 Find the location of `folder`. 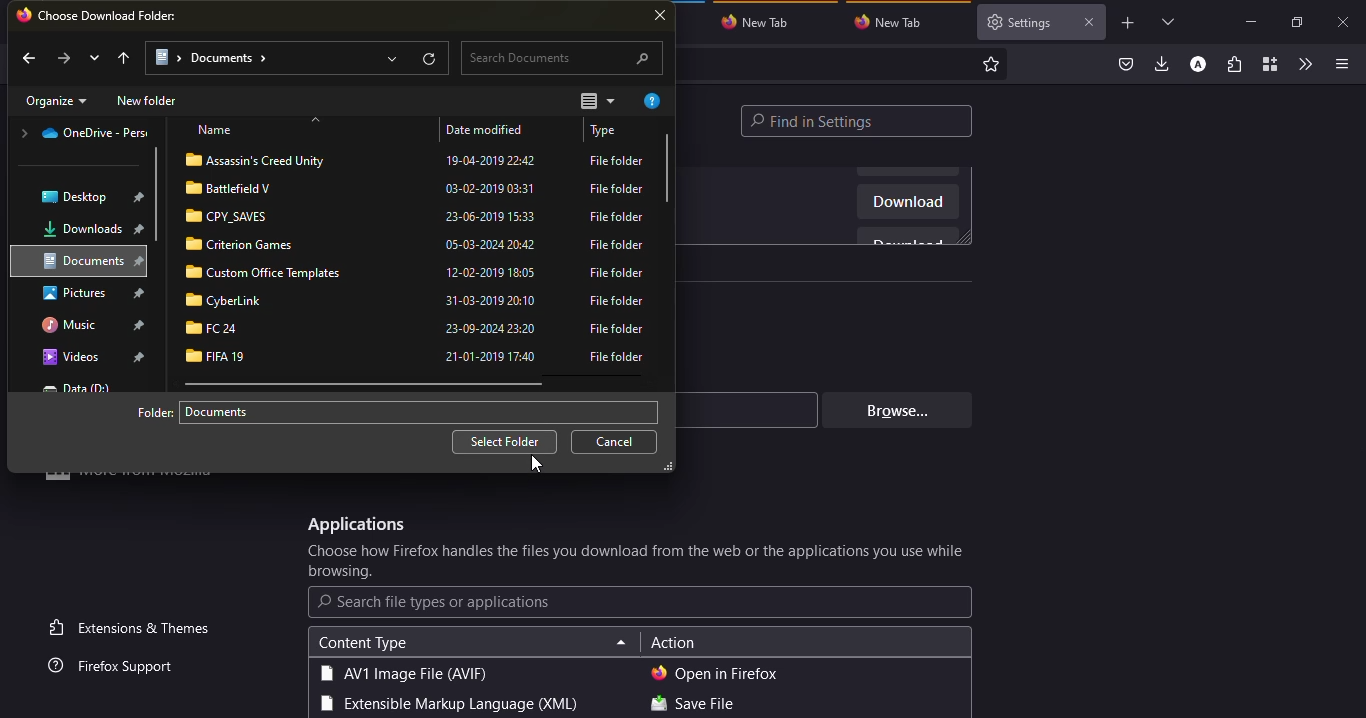

folder is located at coordinates (217, 329).